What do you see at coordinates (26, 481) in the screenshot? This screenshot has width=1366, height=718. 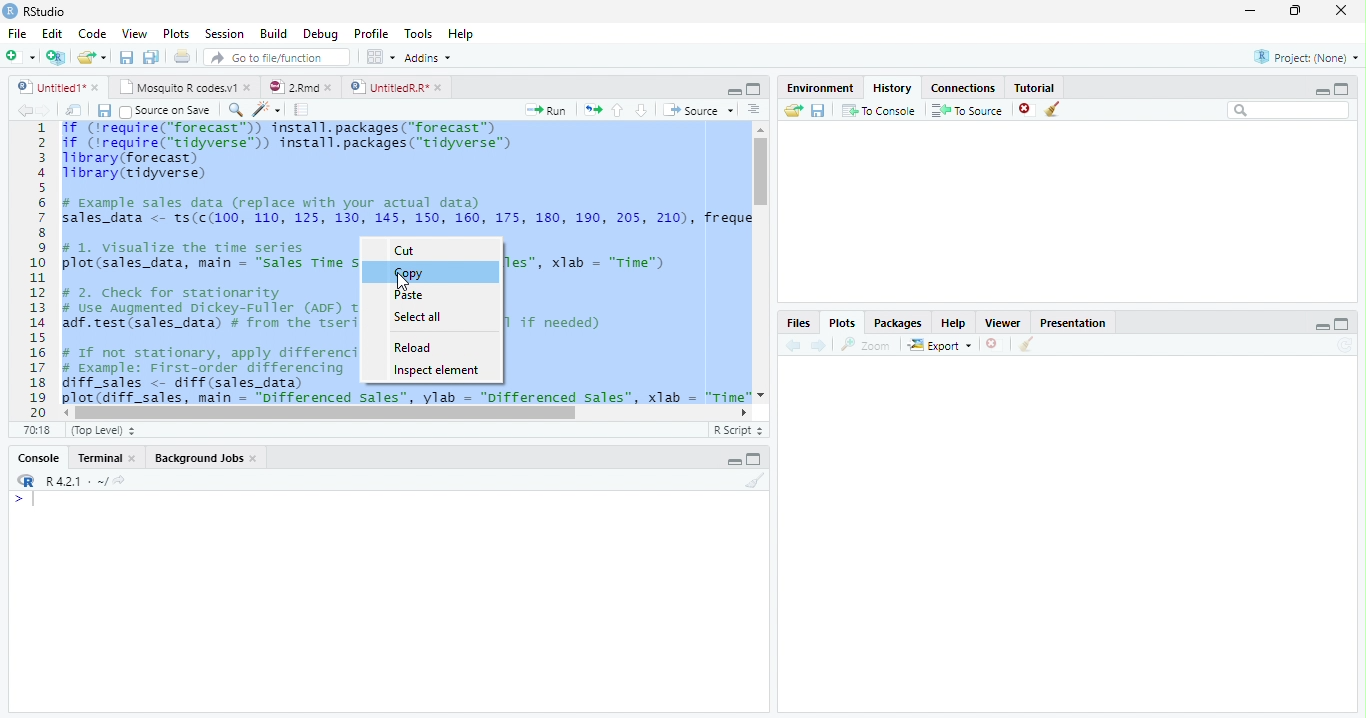 I see `R` at bounding box center [26, 481].